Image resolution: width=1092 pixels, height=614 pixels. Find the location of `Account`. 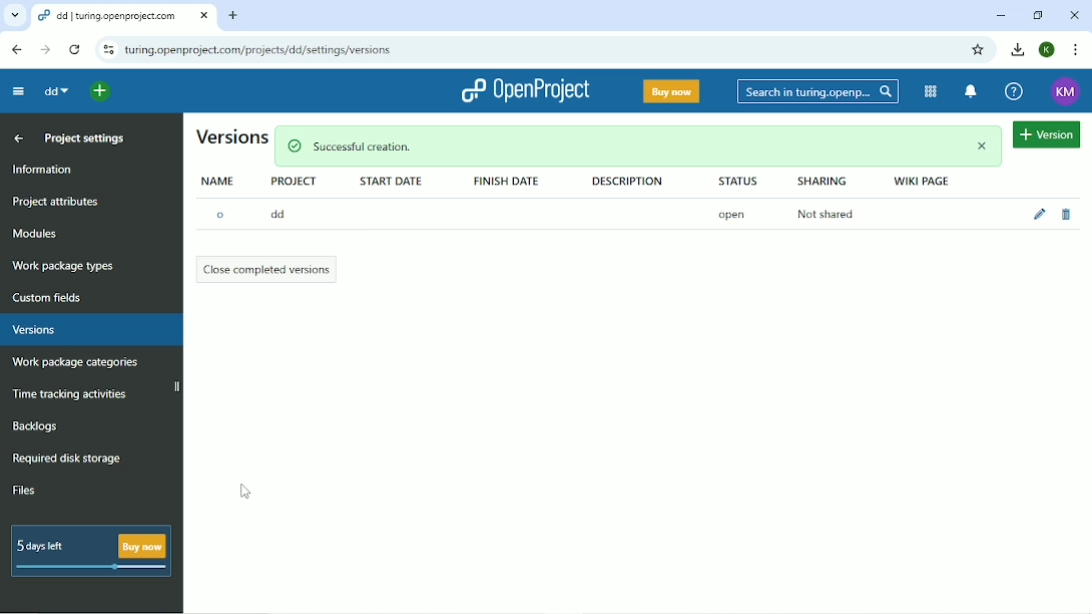

Account is located at coordinates (1048, 49).